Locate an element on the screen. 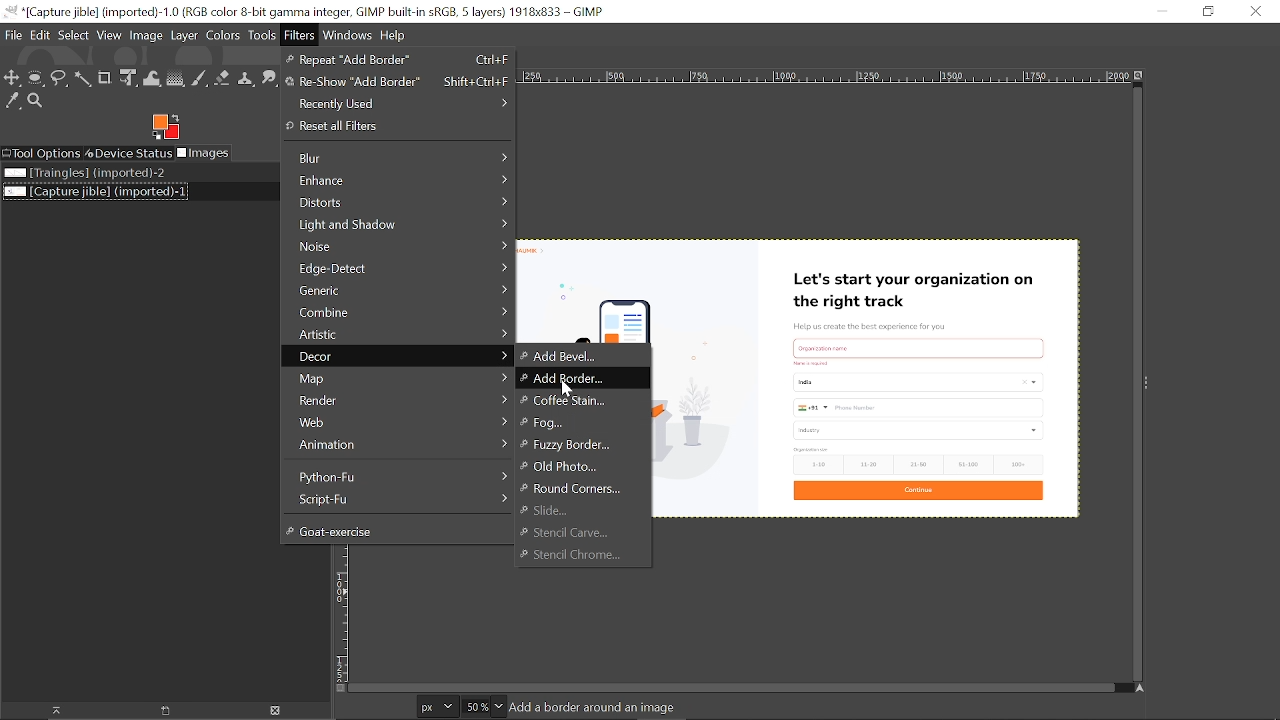 This screenshot has width=1280, height=720. Old photo is located at coordinates (558, 468).